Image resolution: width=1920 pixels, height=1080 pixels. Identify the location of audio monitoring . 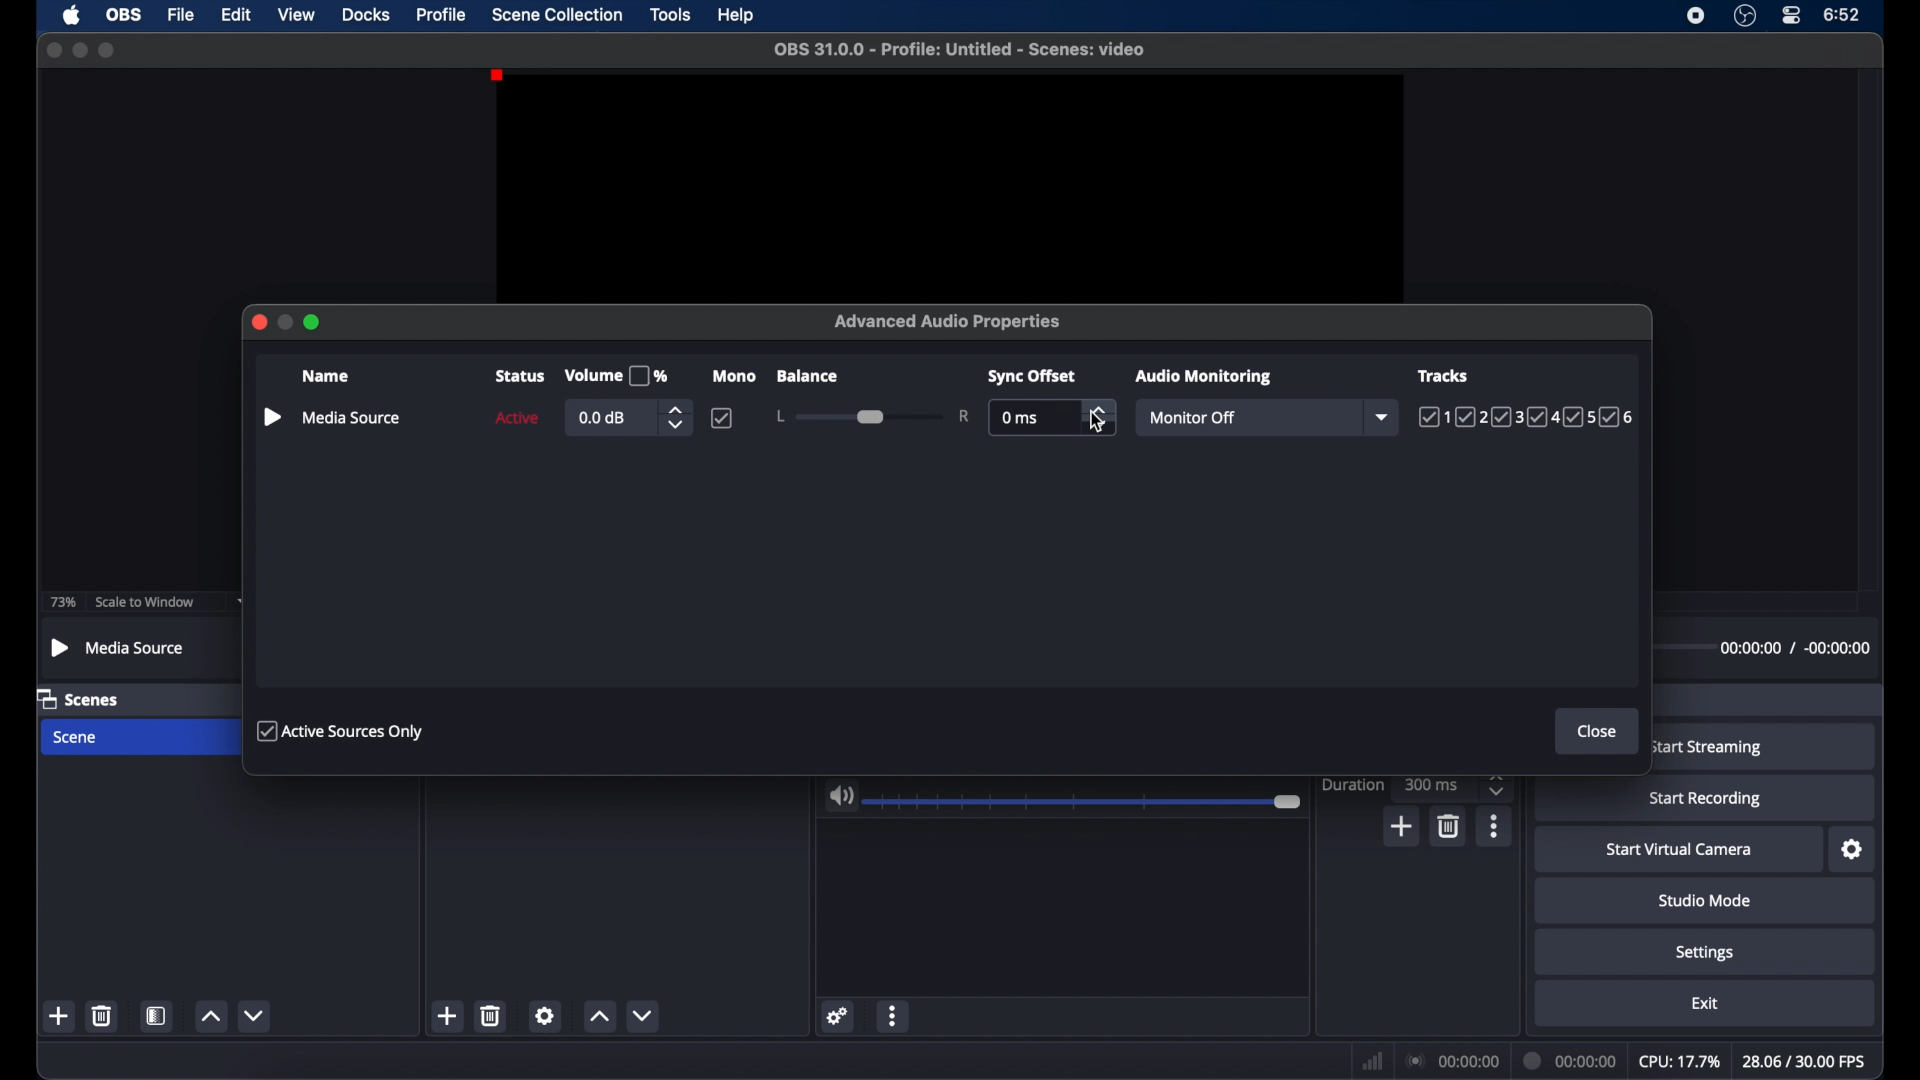
(1206, 377).